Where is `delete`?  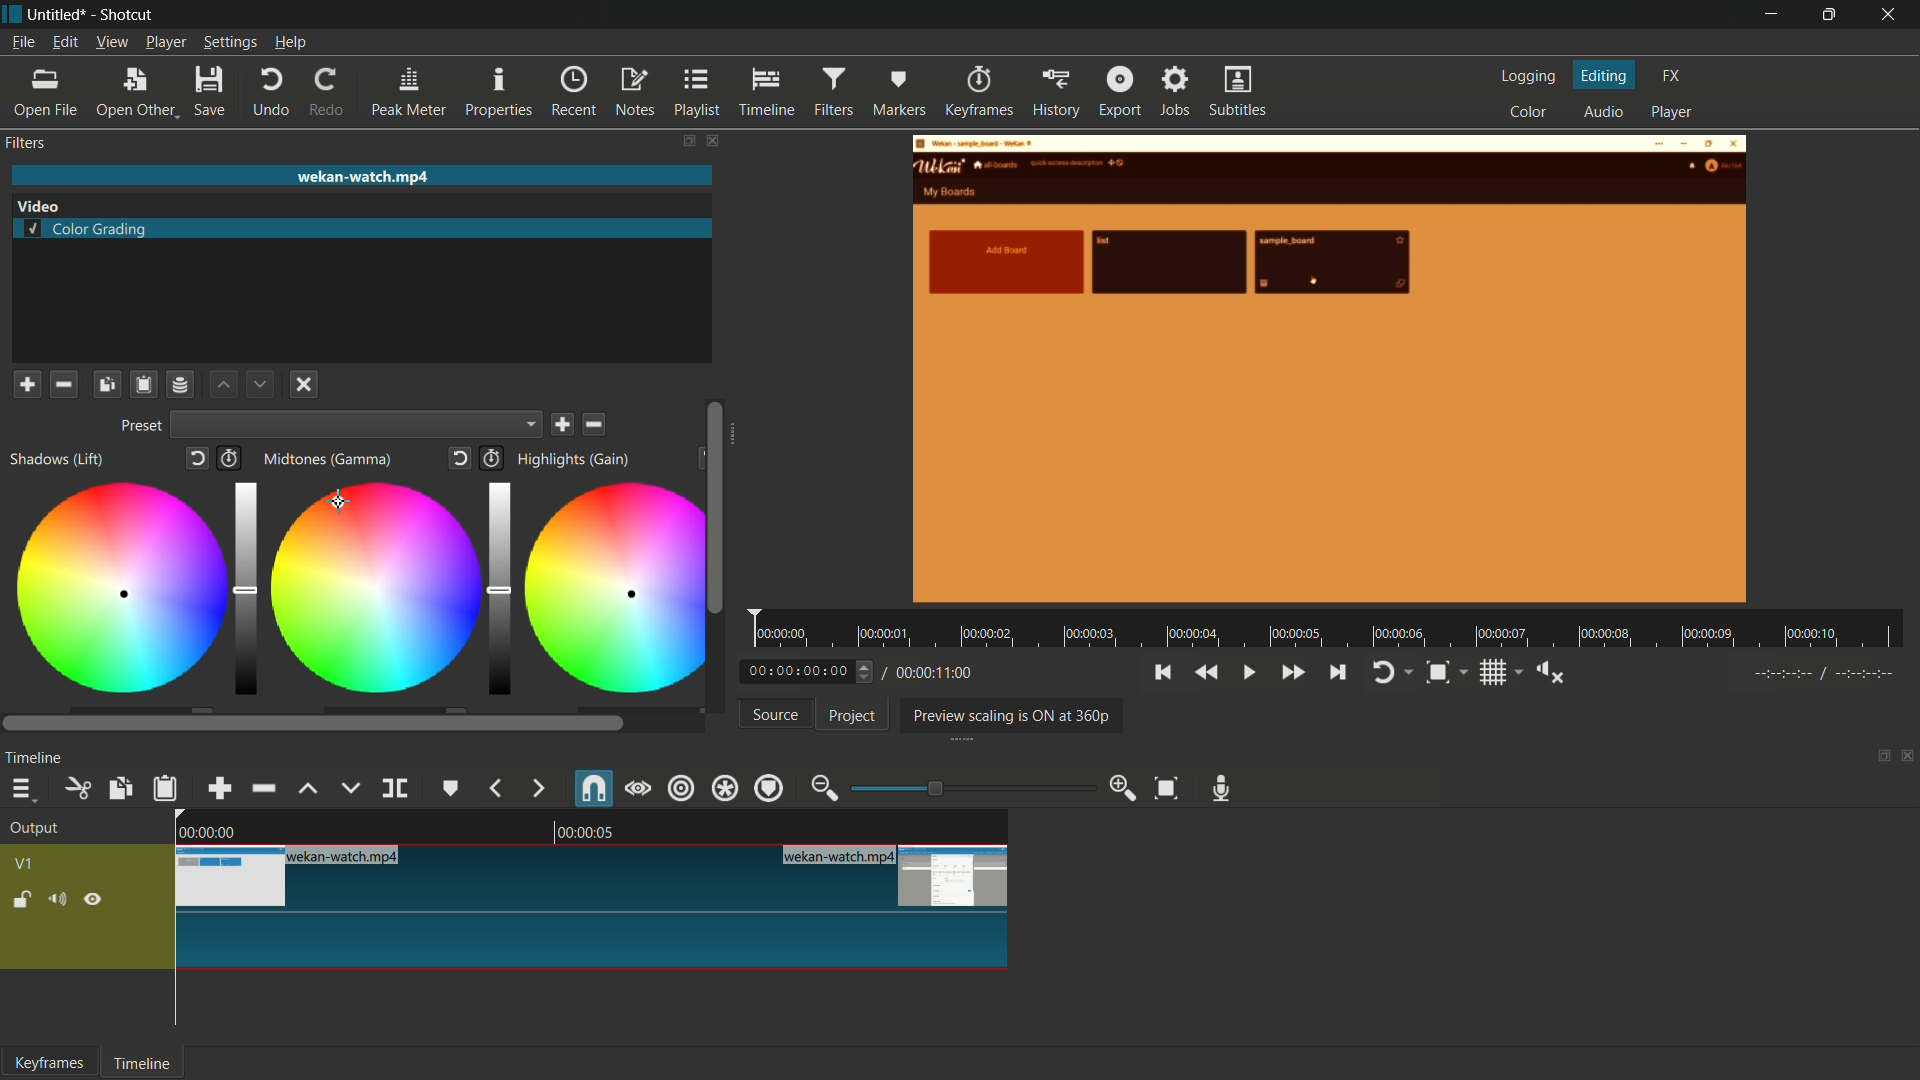 delete is located at coordinates (596, 424).